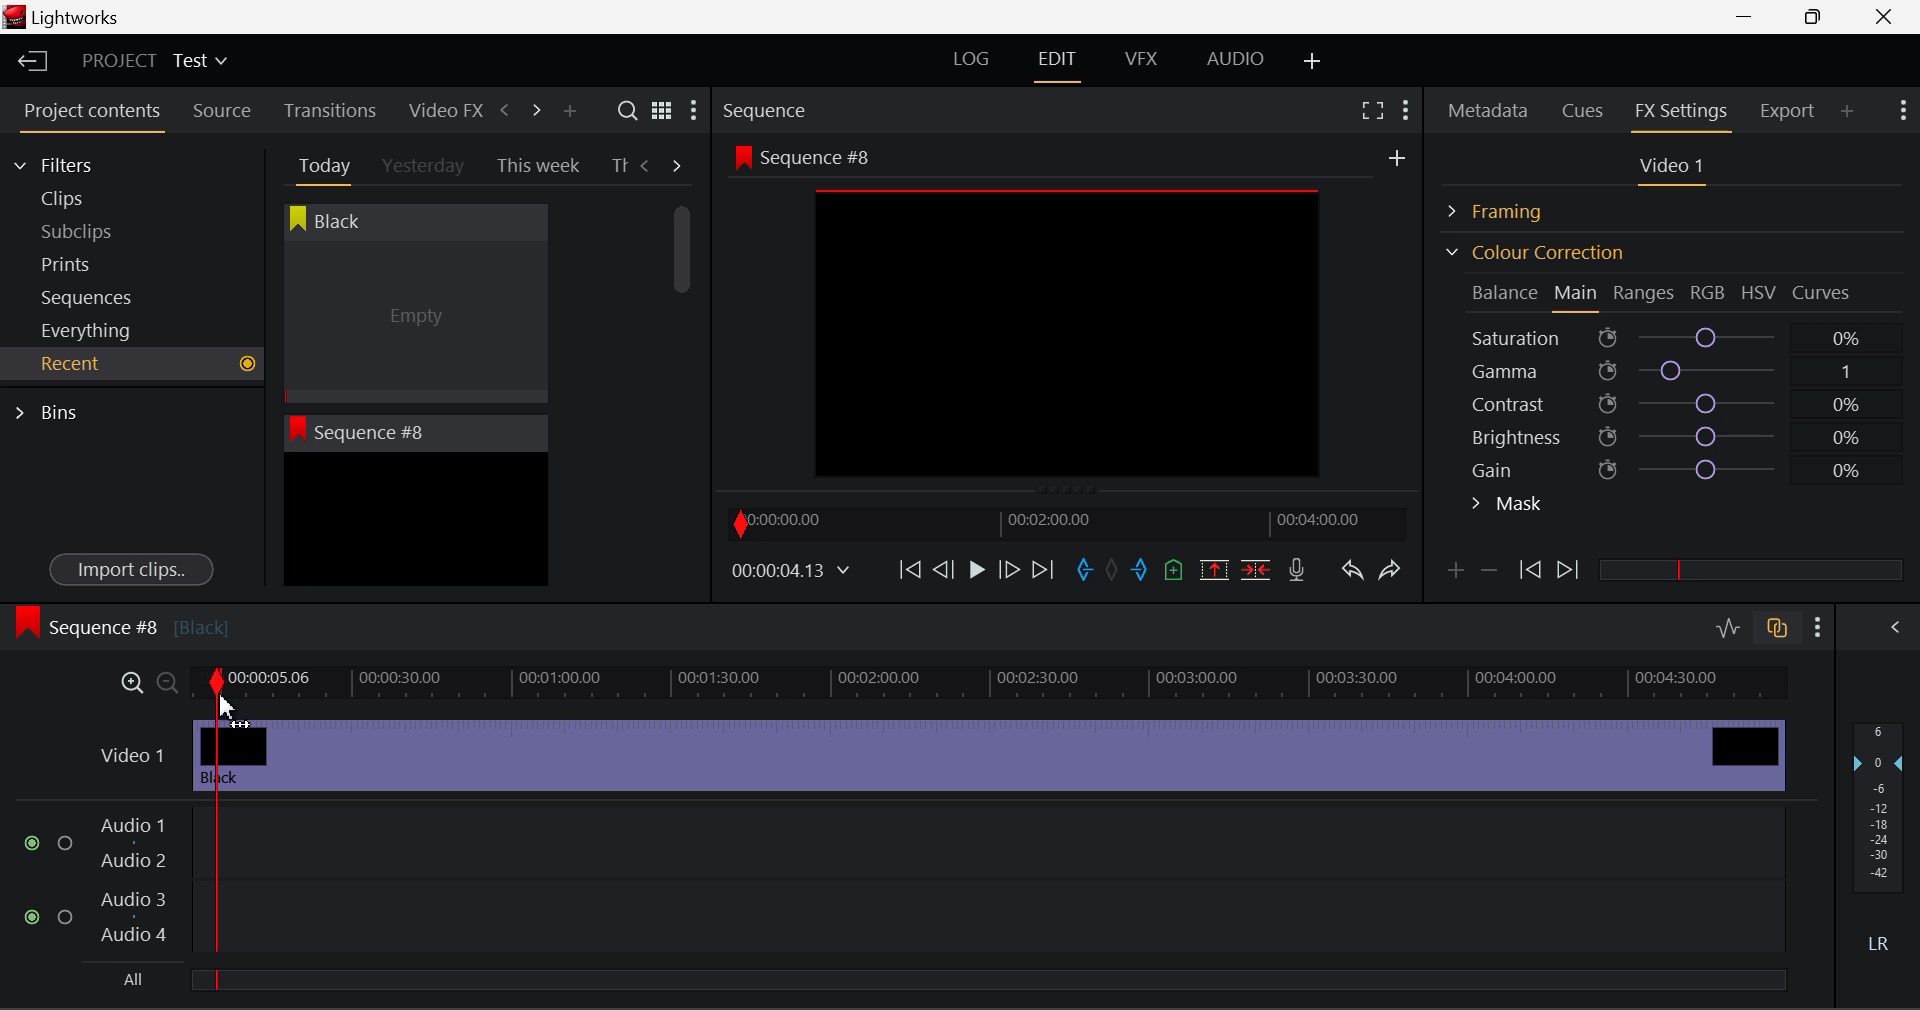  Describe the element at coordinates (155, 62) in the screenshot. I see `Project Title` at that location.